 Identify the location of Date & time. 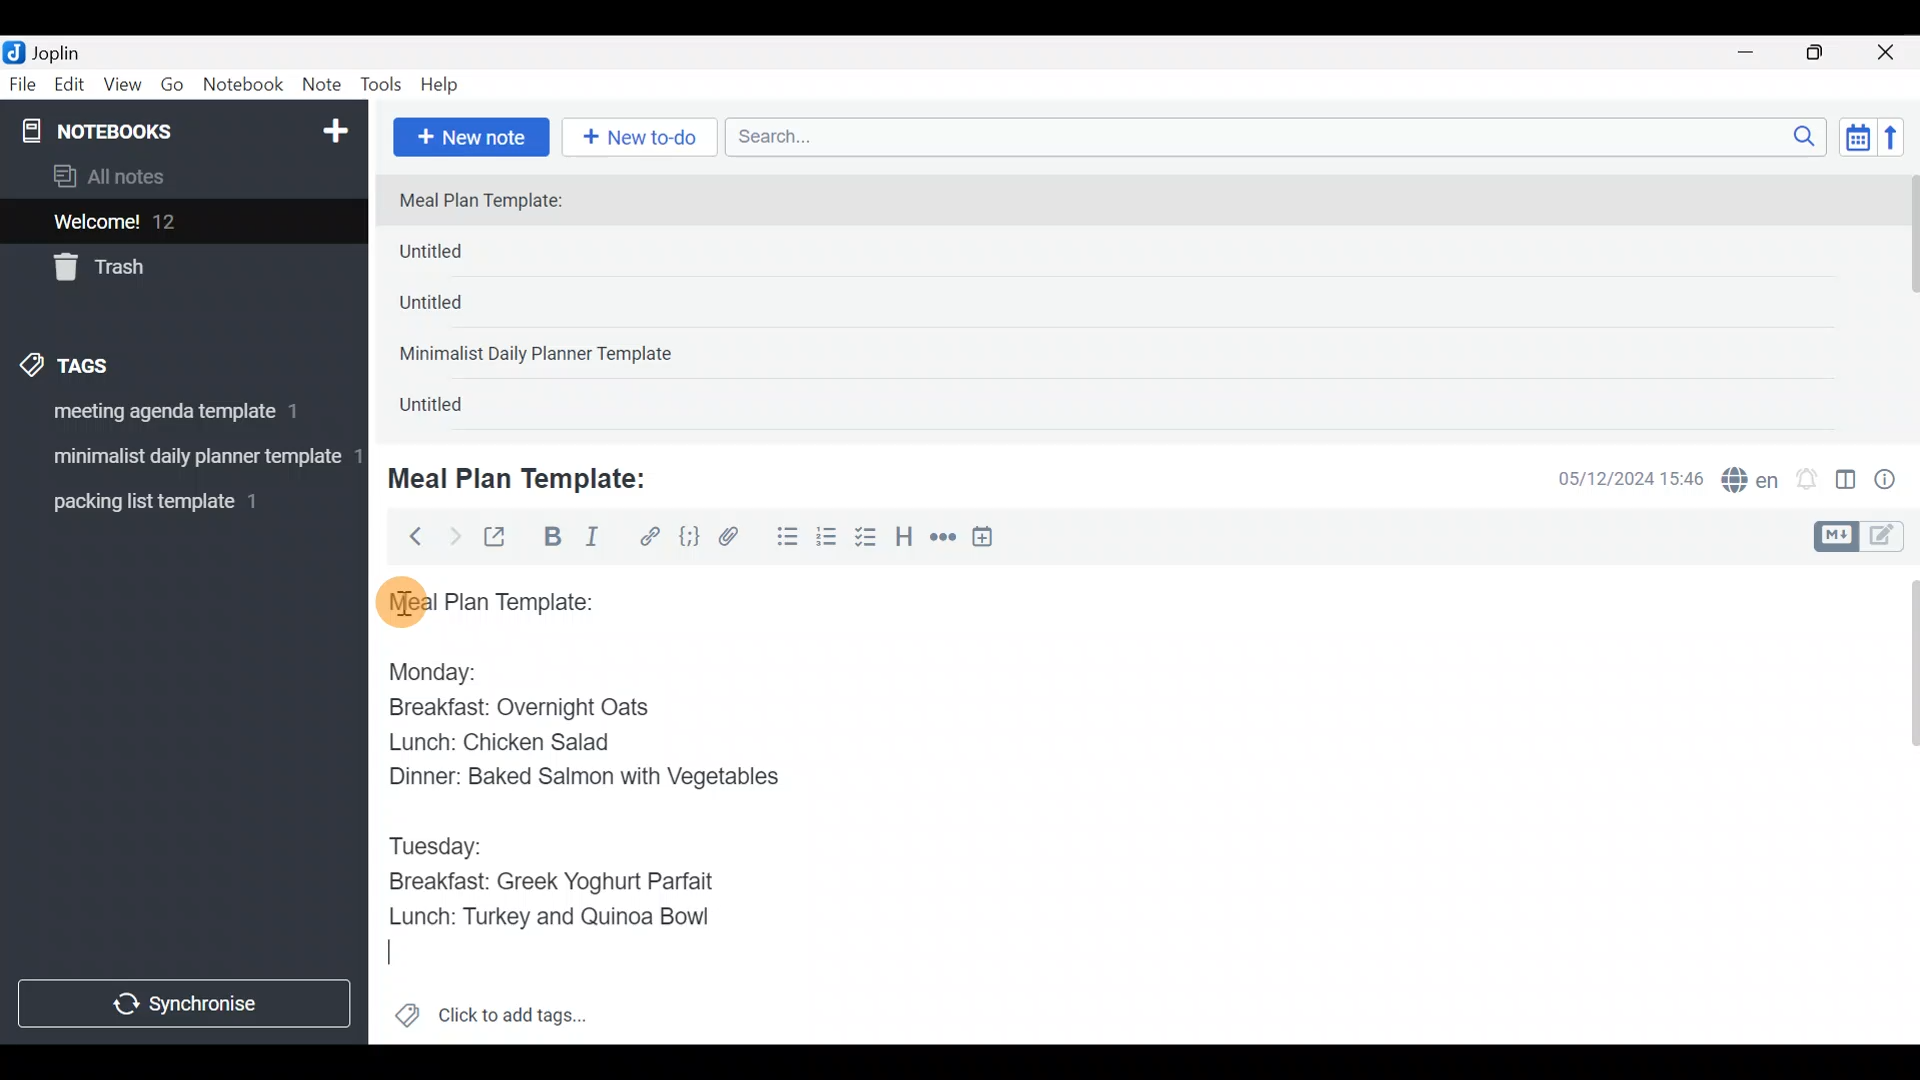
(1615, 478).